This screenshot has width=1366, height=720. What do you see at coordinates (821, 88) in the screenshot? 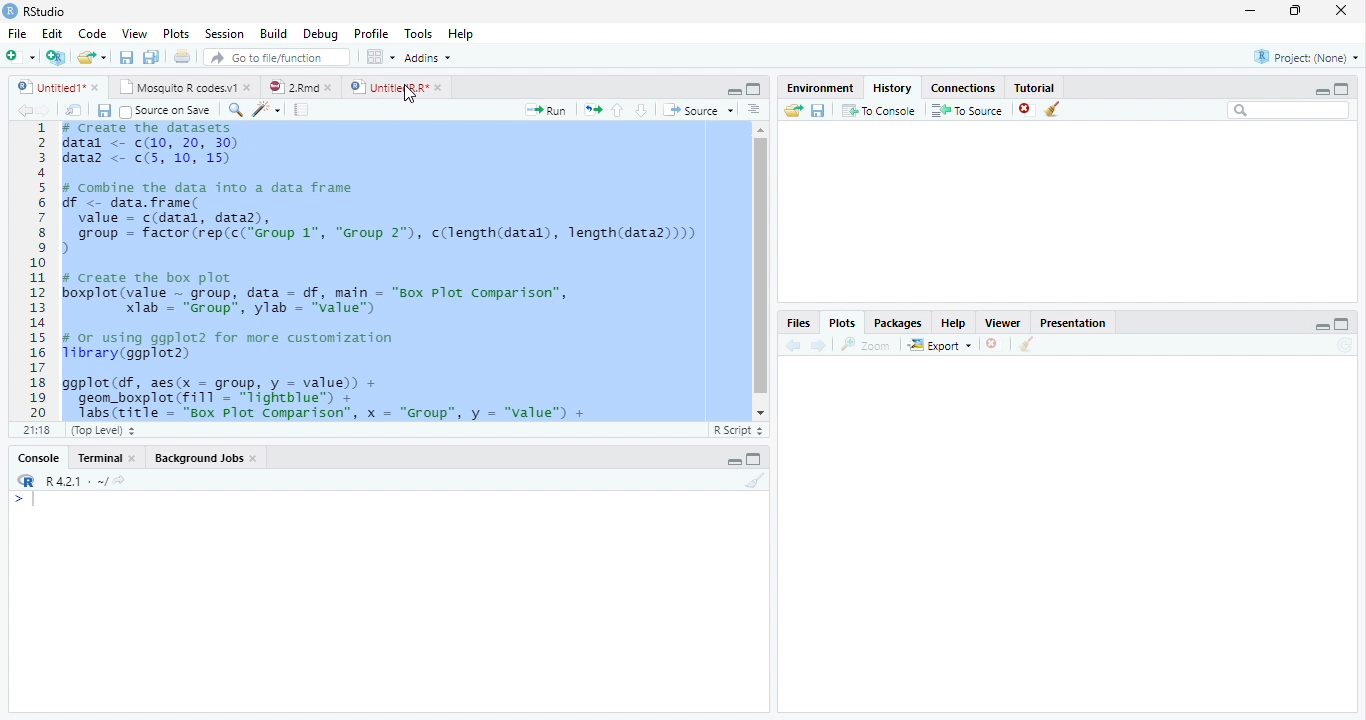
I see `Environment` at bounding box center [821, 88].